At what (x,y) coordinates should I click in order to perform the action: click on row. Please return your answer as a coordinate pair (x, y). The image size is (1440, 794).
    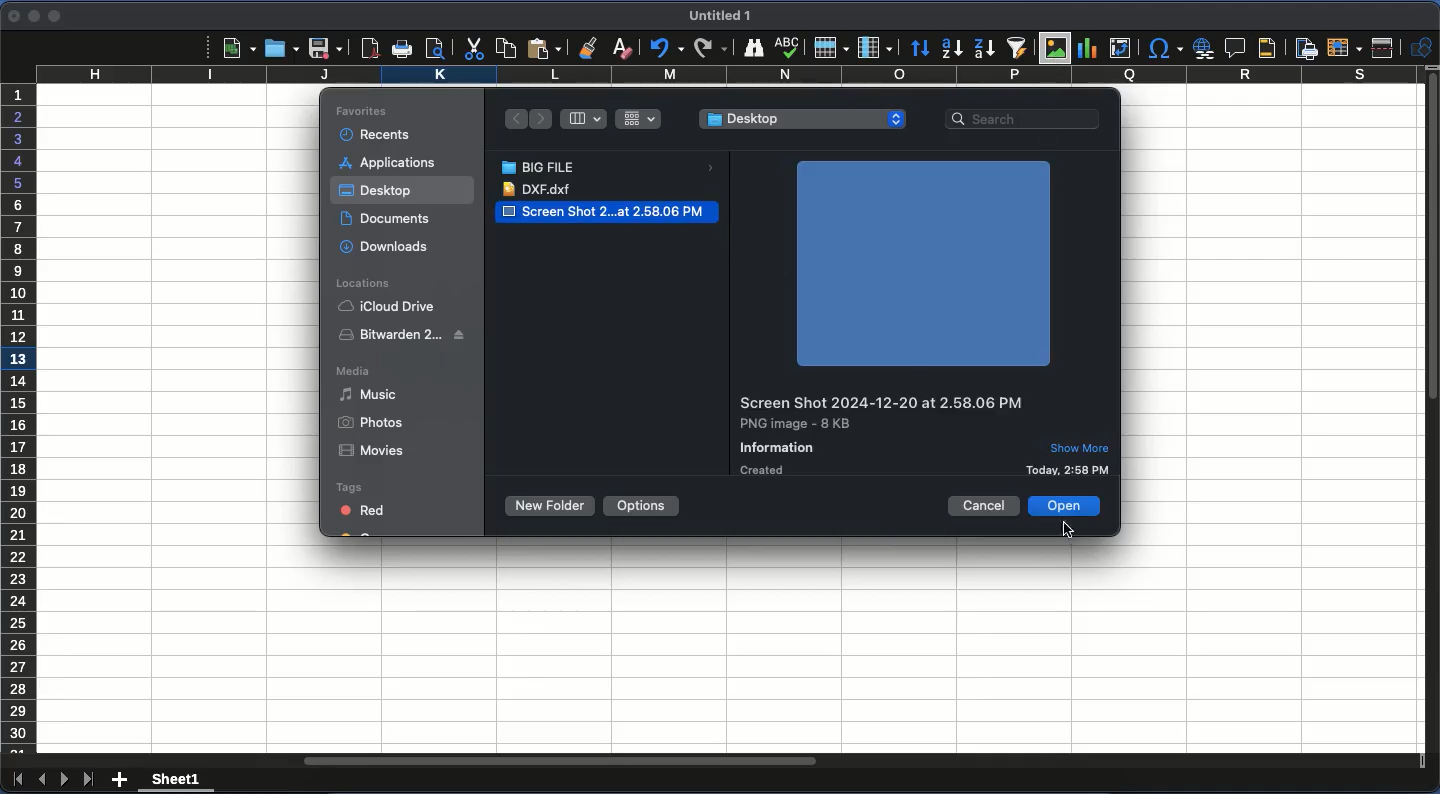
    Looking at the image, I should click on (829, 49).